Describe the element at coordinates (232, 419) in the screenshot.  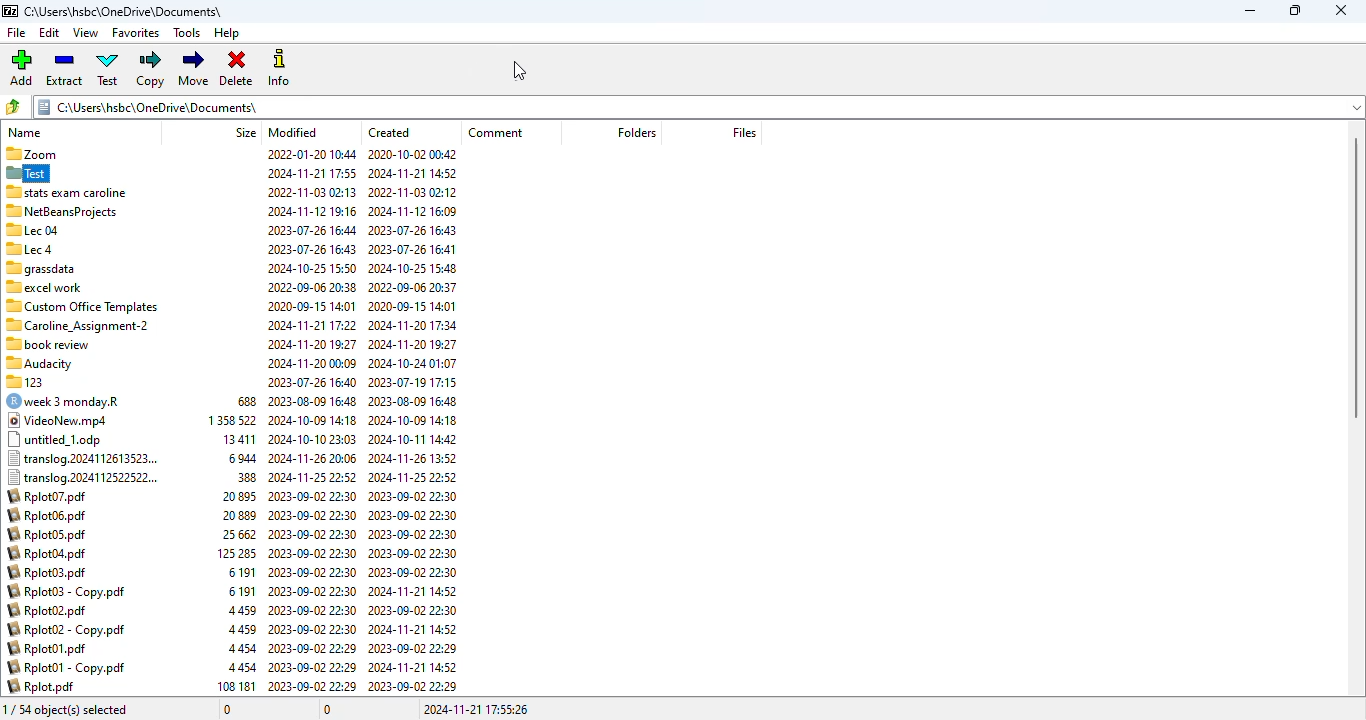
I see `1 358 522` at that location.